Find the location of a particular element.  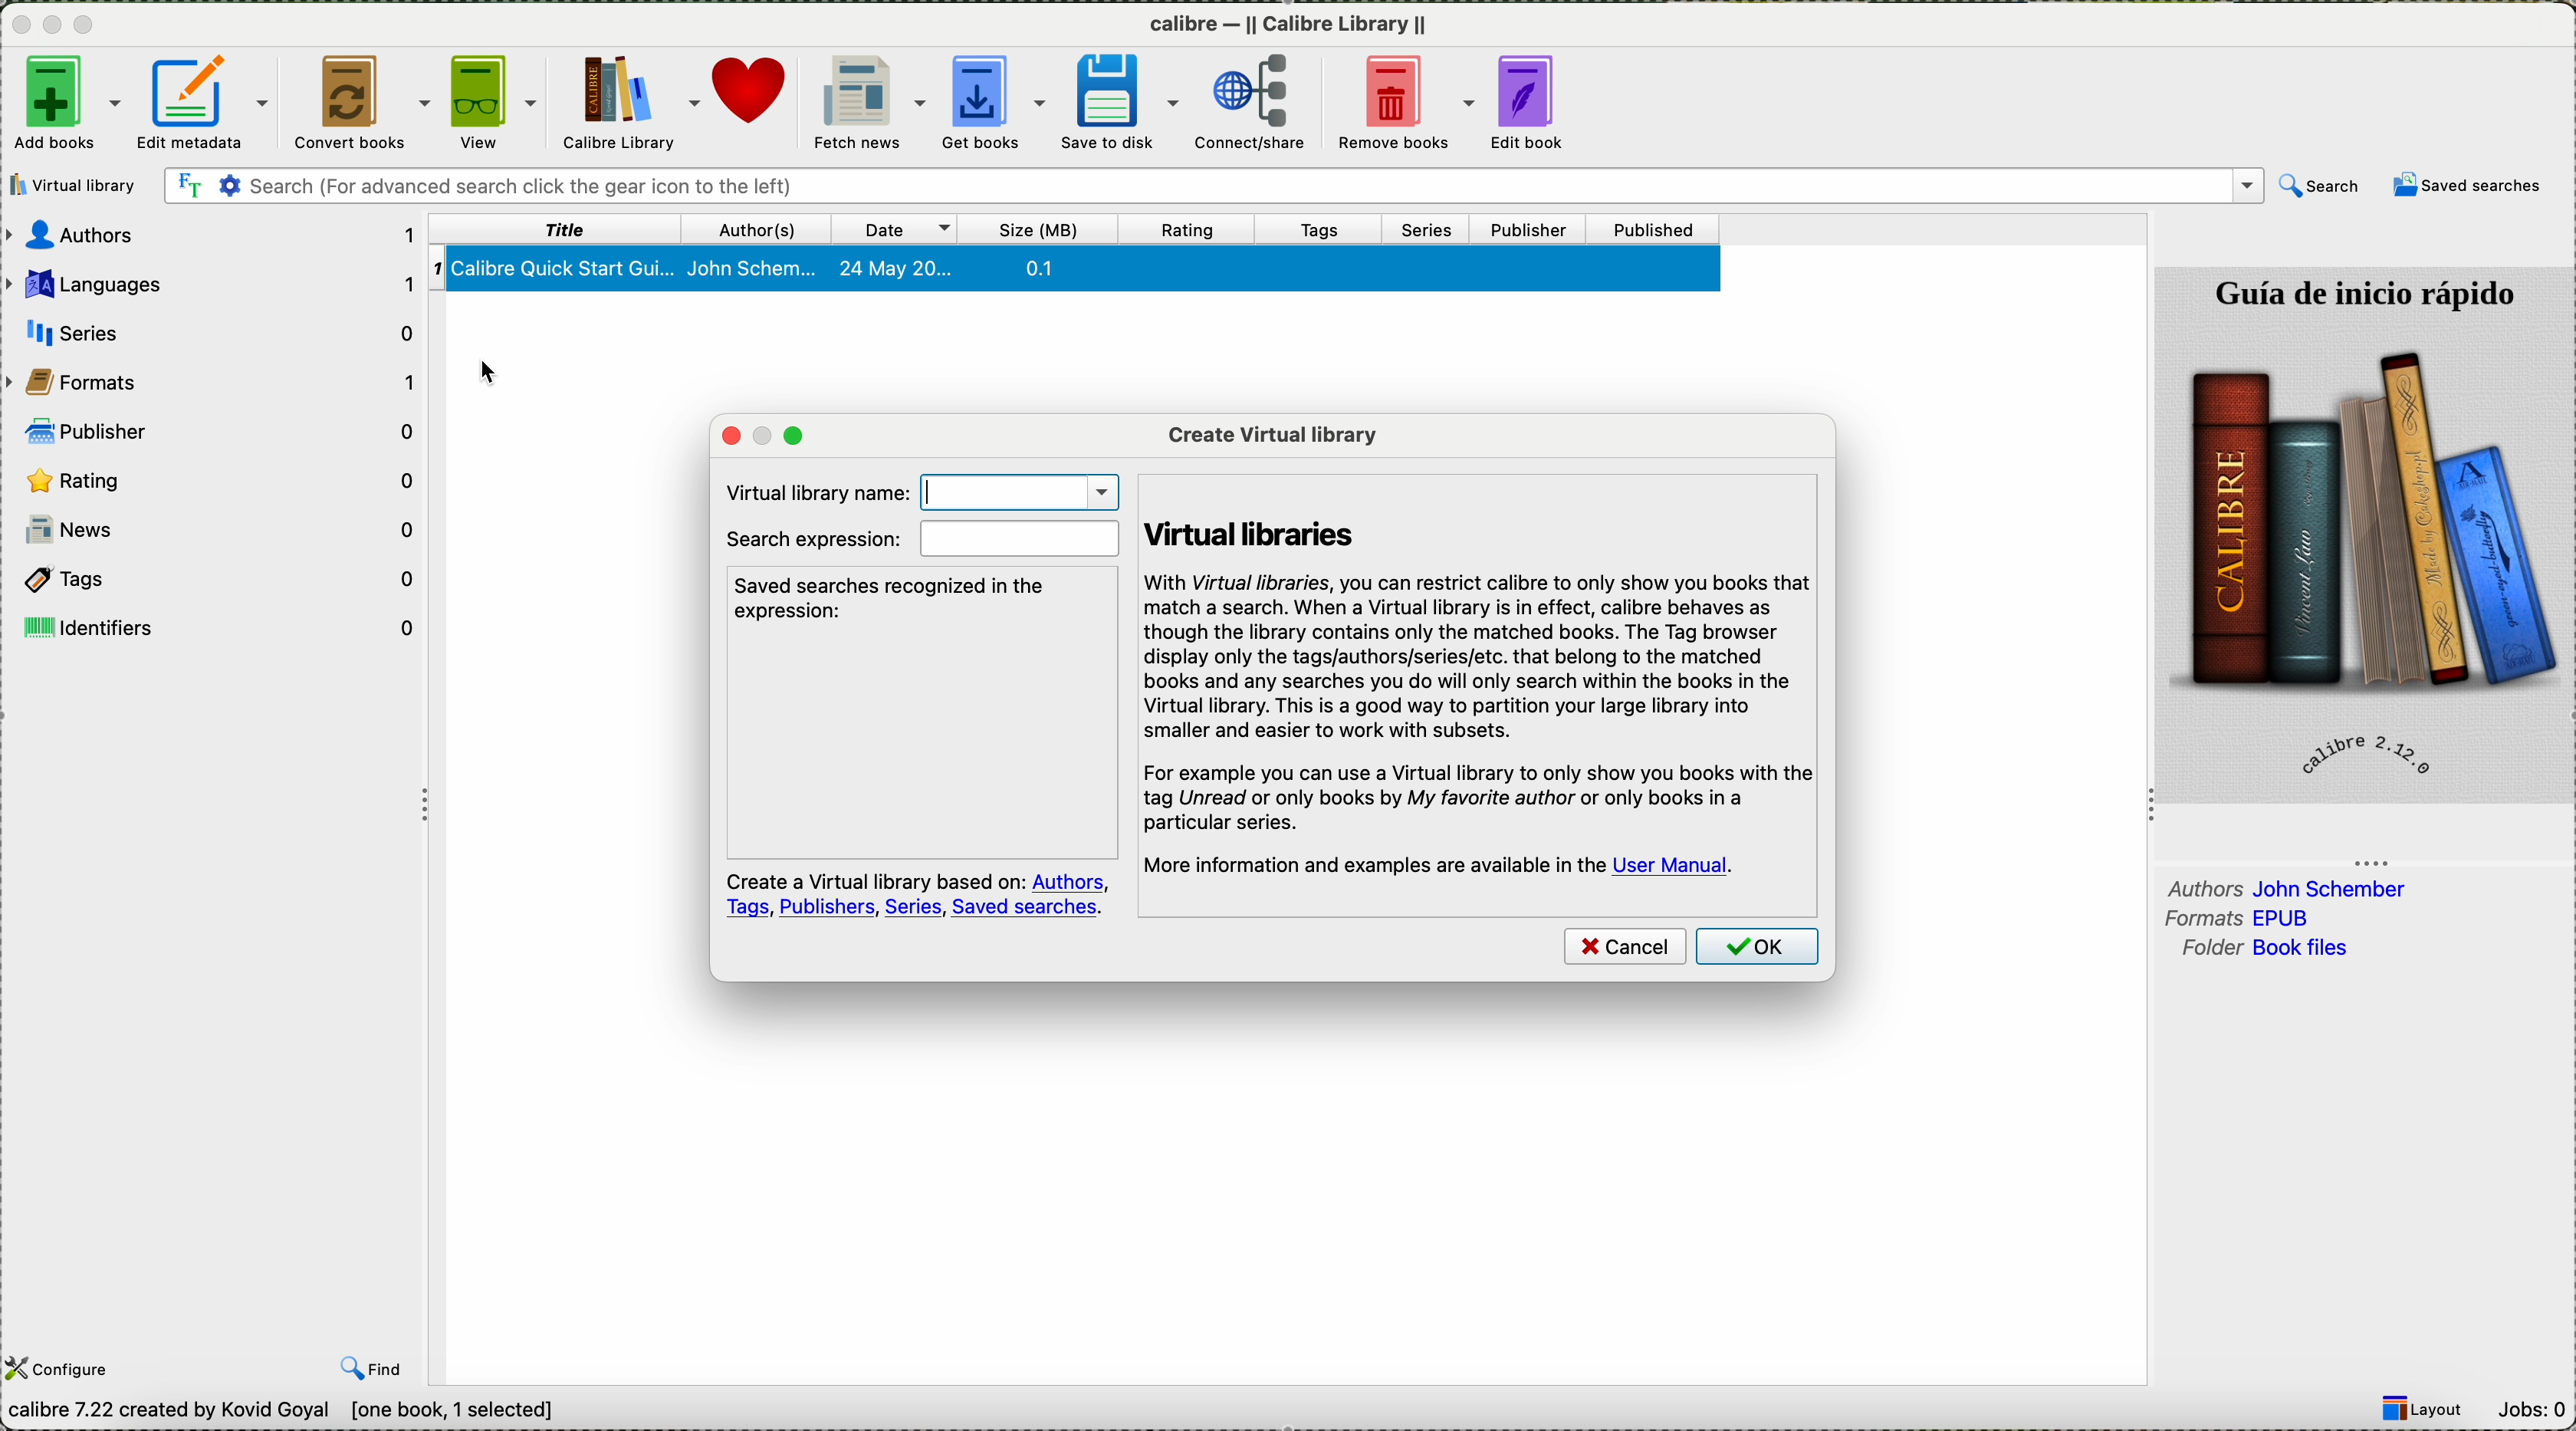

fletch news is located at coordinates (866, 102).